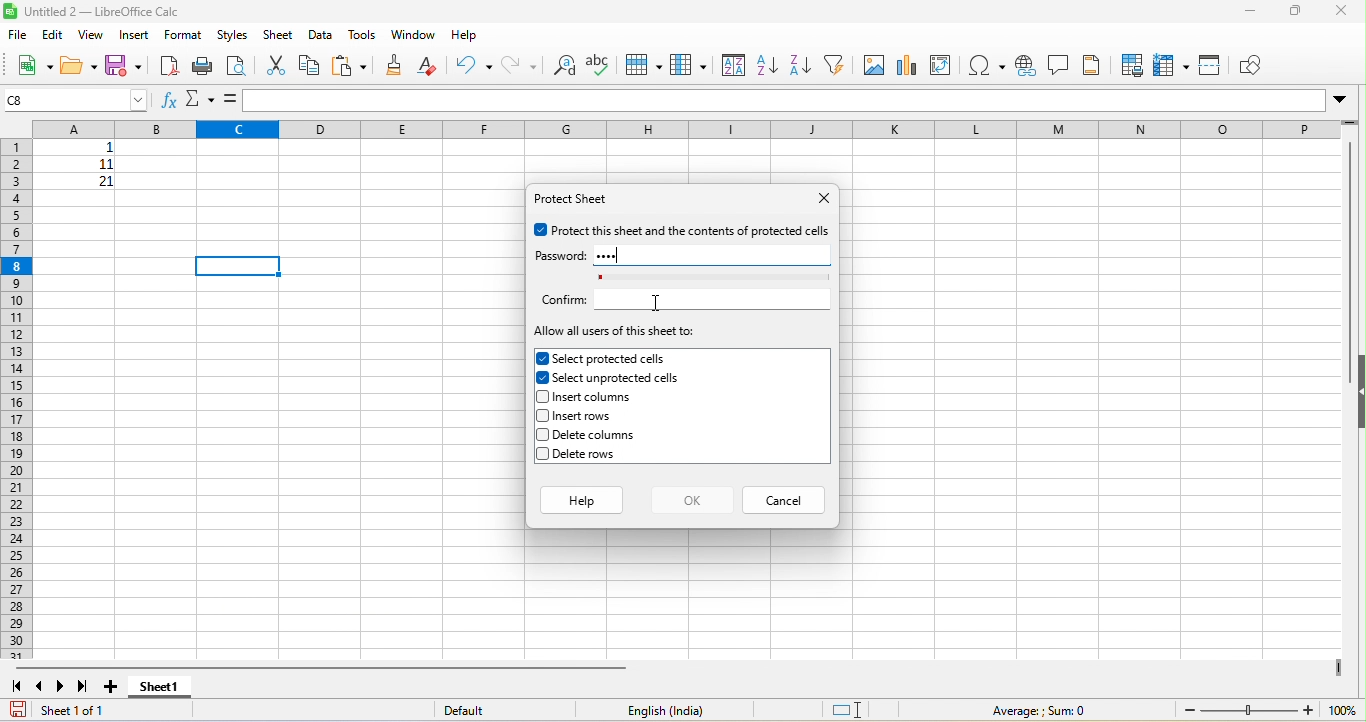  Describe the element at coordinates (833, 64) in the screenshot. I see `filter` at that location.